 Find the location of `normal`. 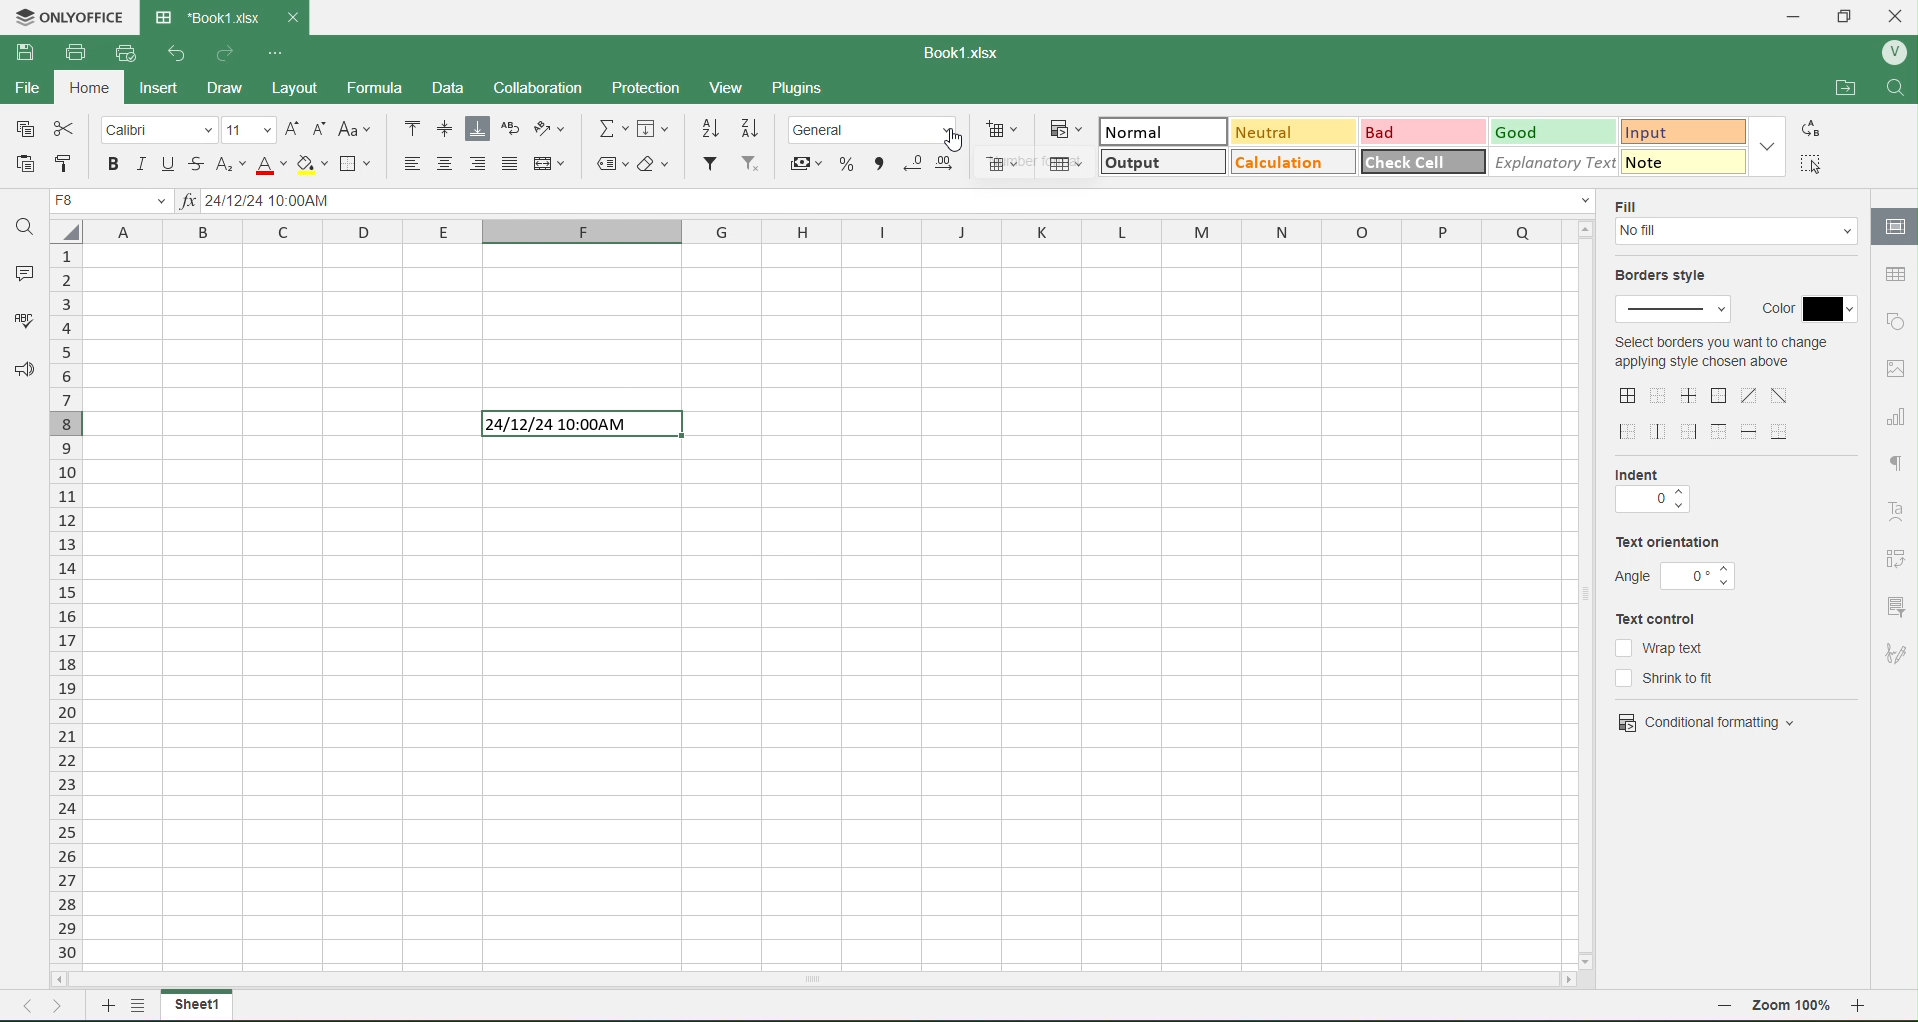

normal is located at coordinates (1138, 132).